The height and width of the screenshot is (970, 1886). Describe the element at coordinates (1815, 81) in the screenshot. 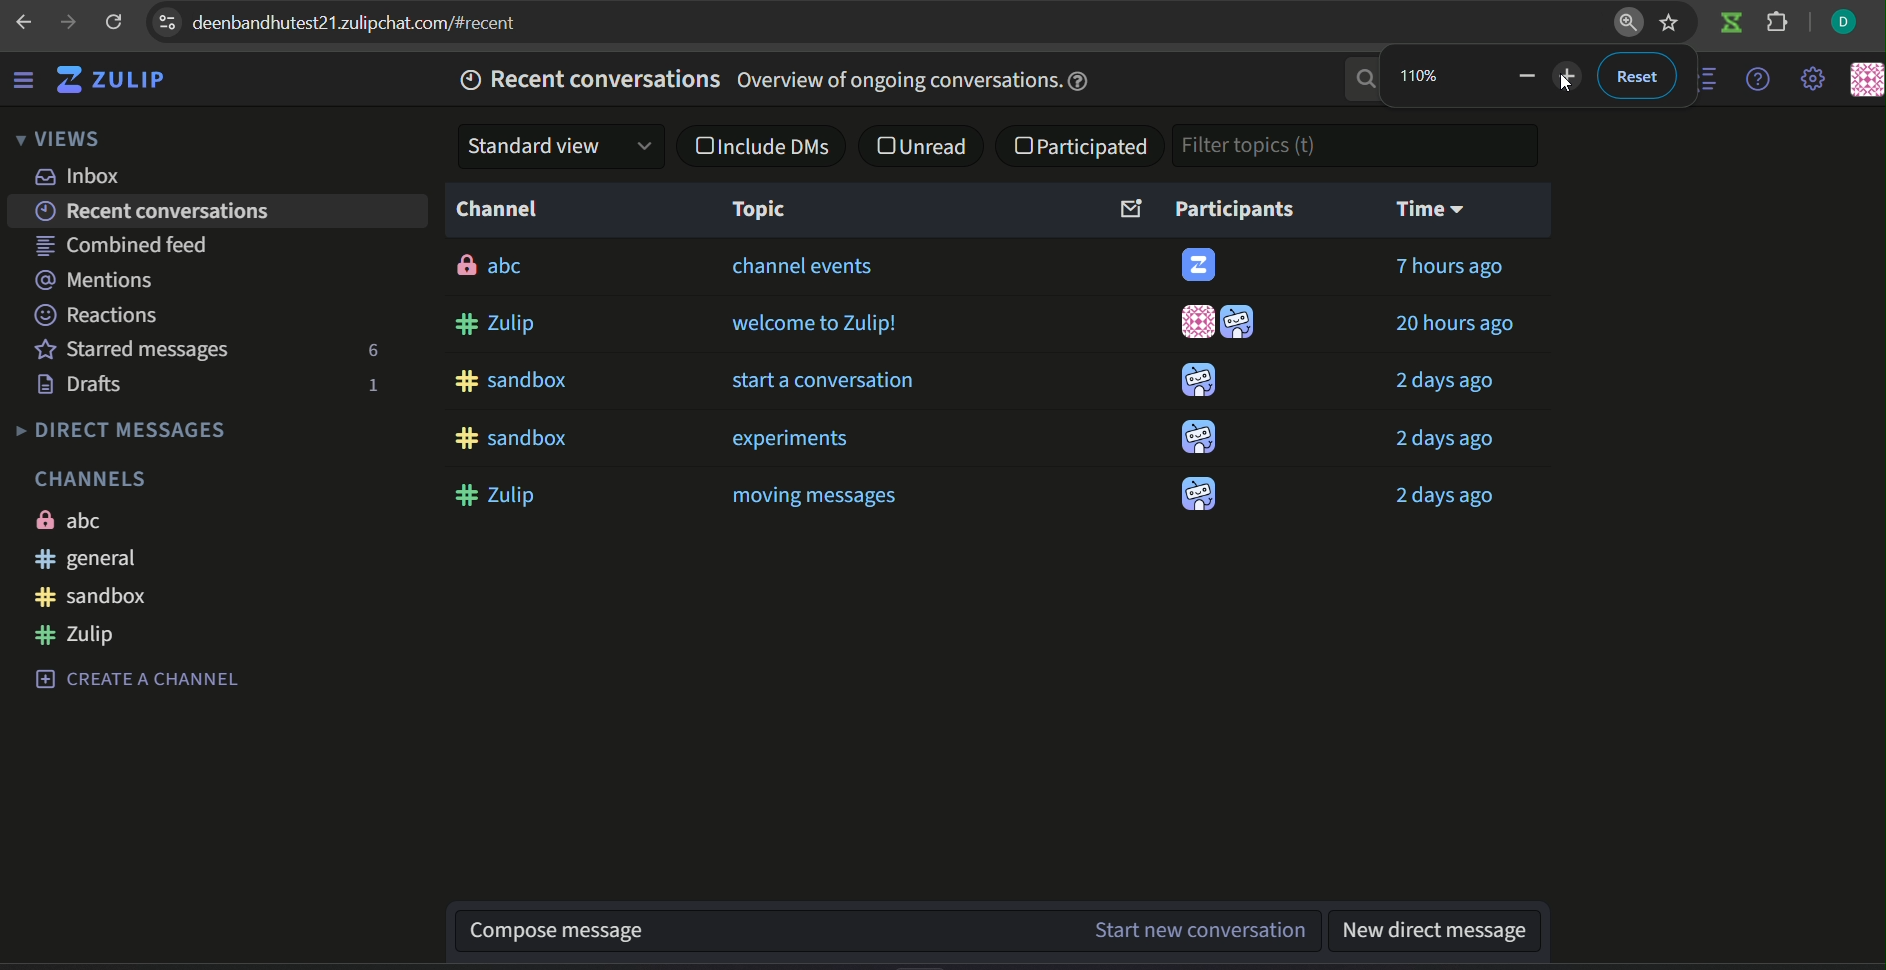

I see `settings` at that location.